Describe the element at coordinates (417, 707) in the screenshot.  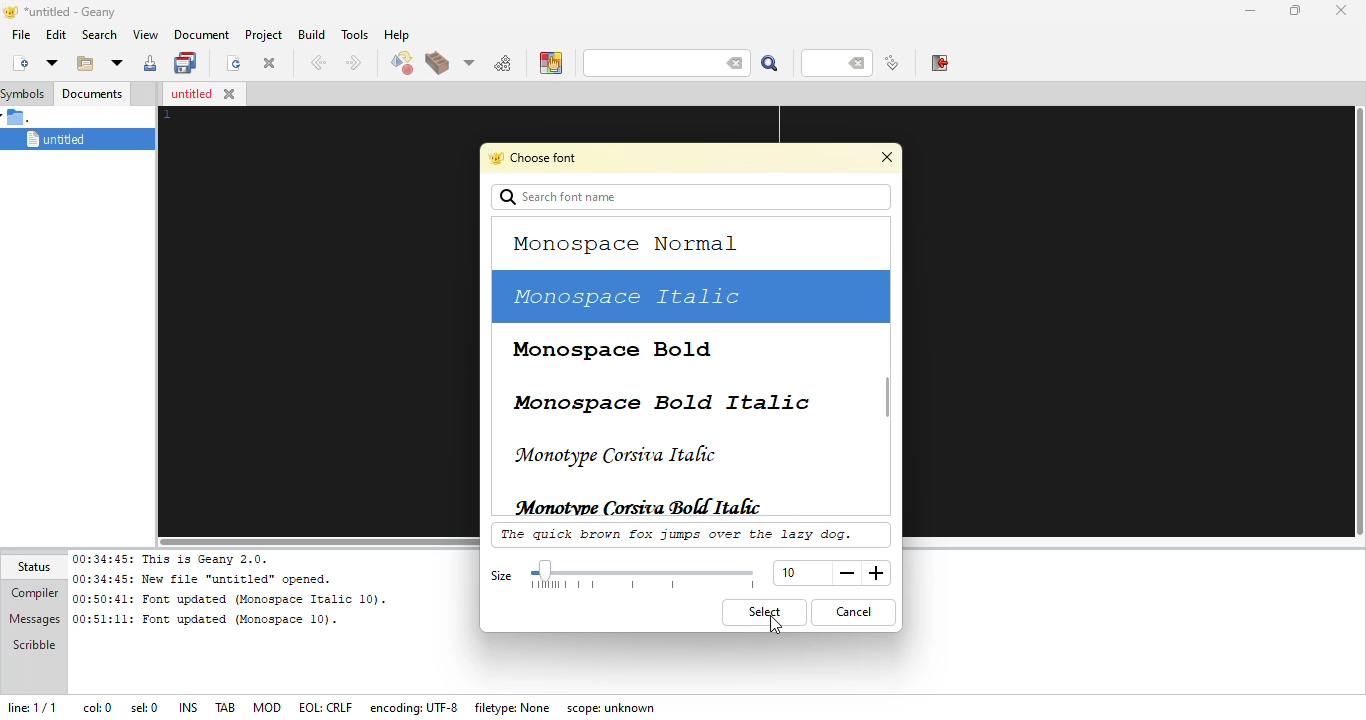
I see `encoding: UTF- 8` at that location.